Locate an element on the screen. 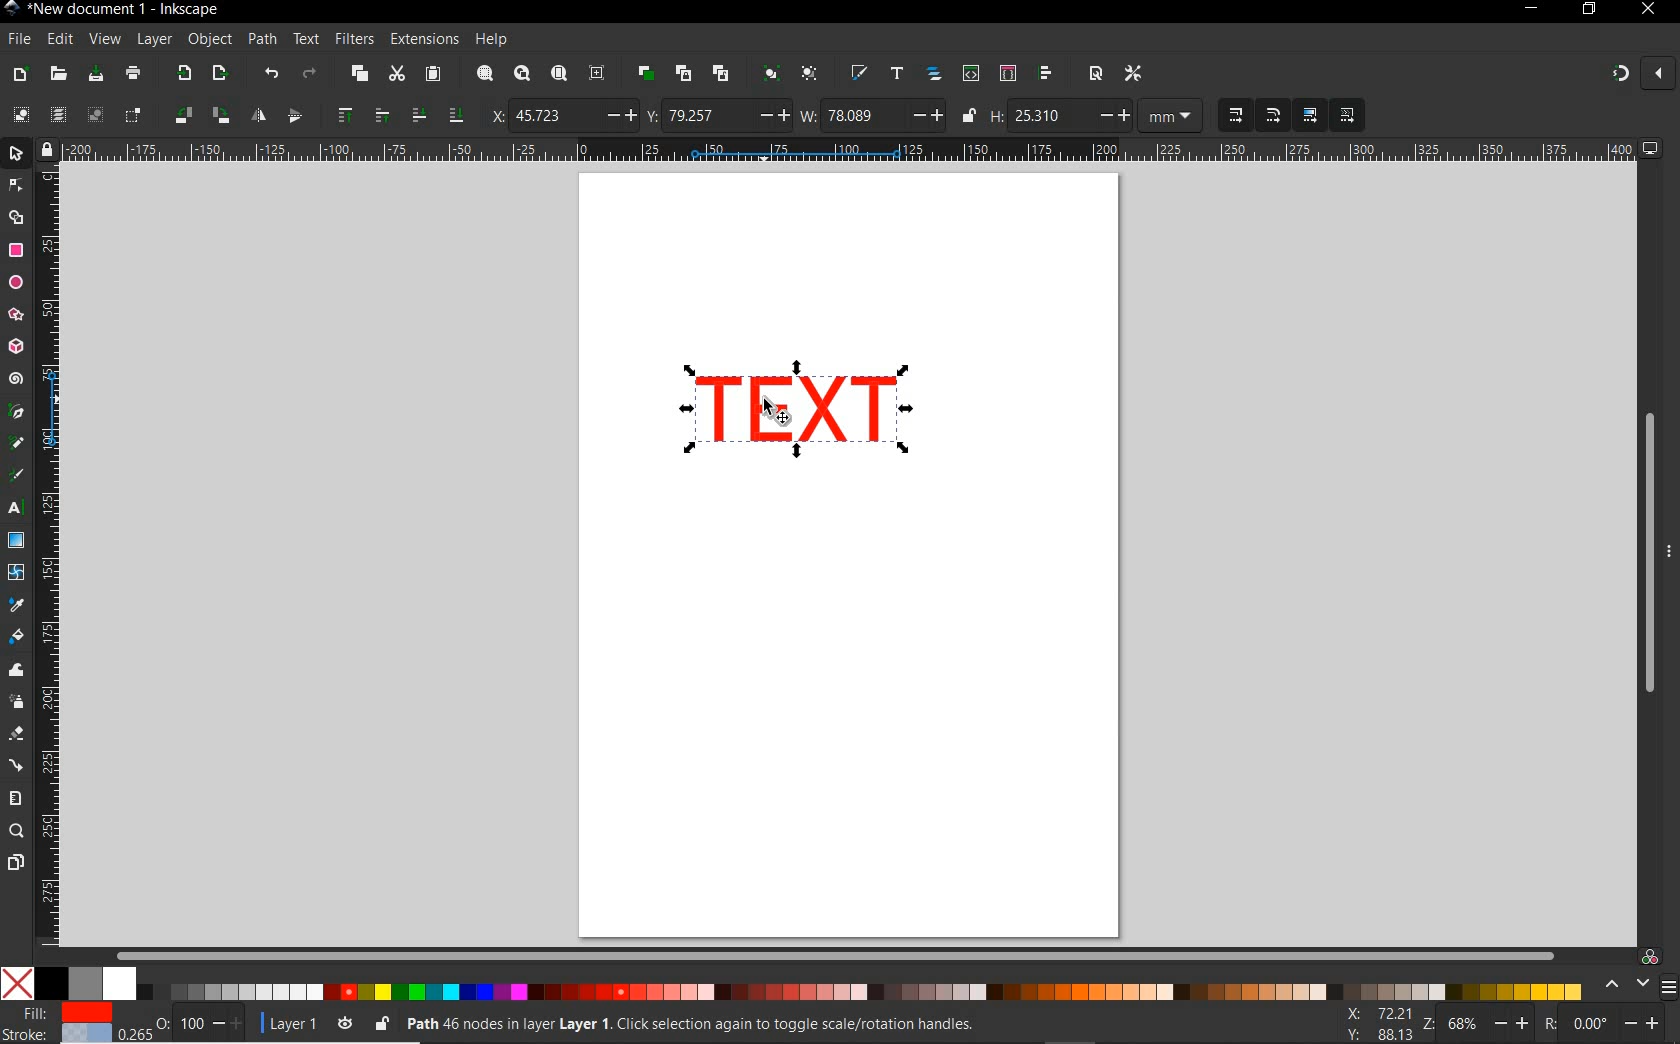 Image resolution: width=1680 pixels, height=1044 pixels. OPEN EXPORT is located at coordinates (221, 74).